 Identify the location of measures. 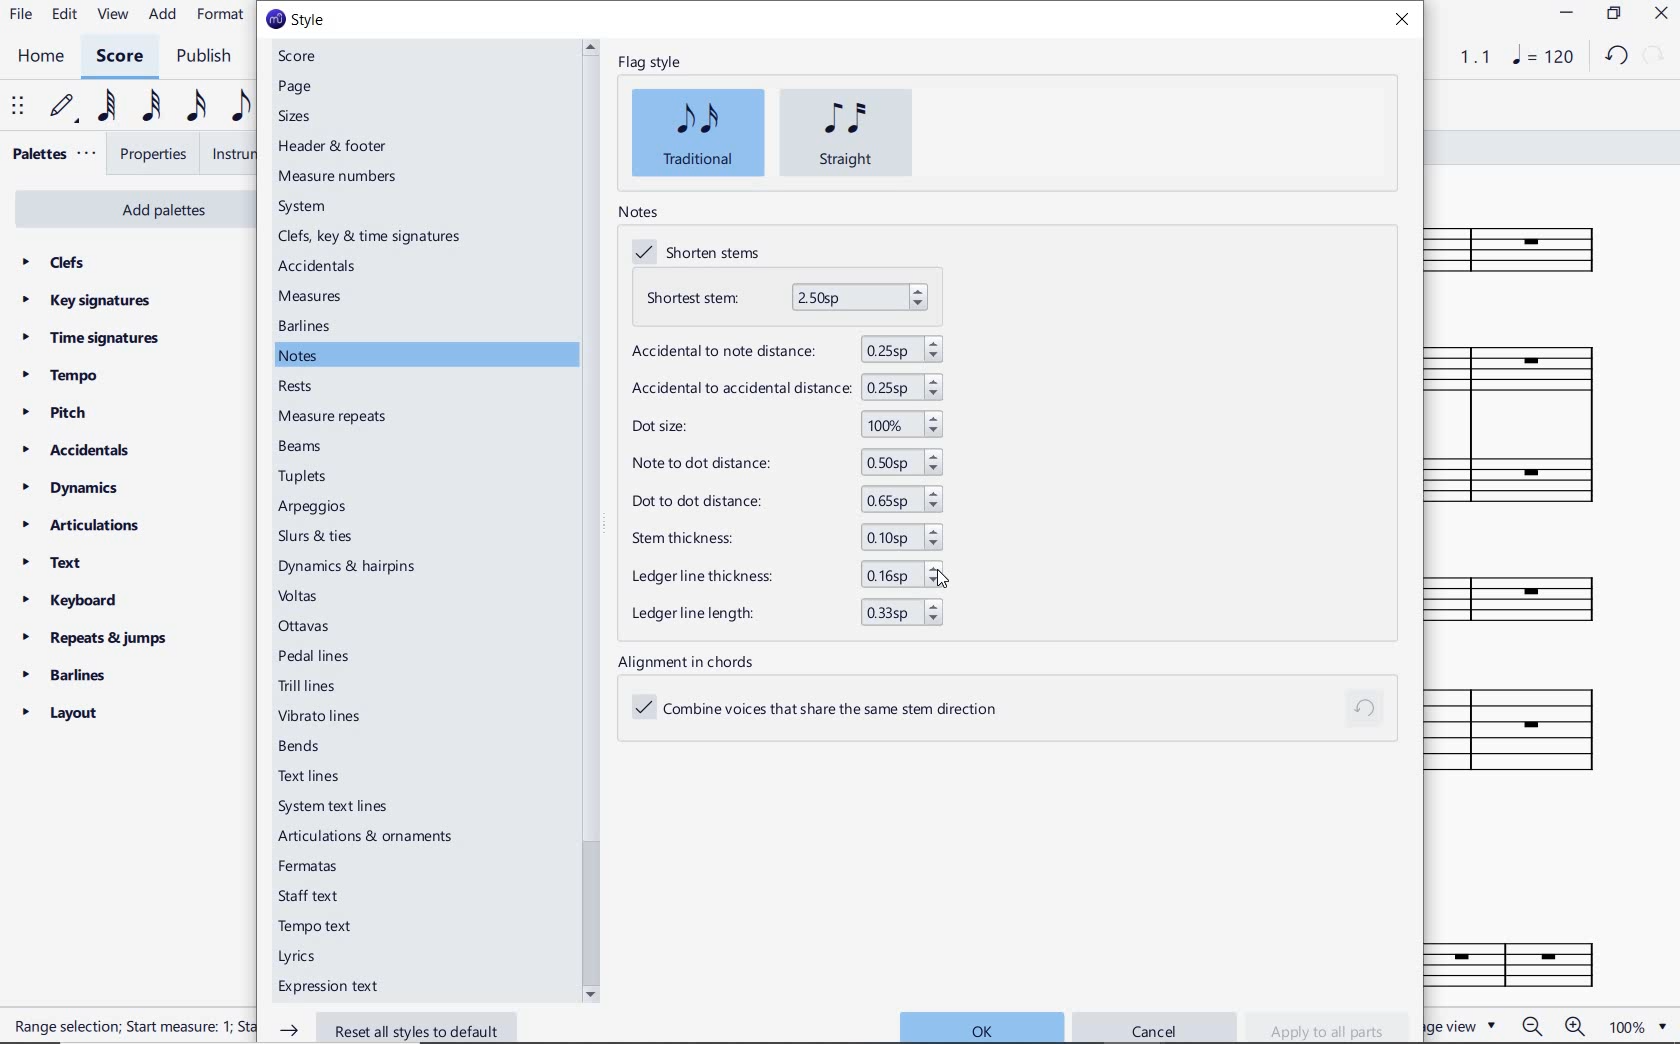
(311, 296).